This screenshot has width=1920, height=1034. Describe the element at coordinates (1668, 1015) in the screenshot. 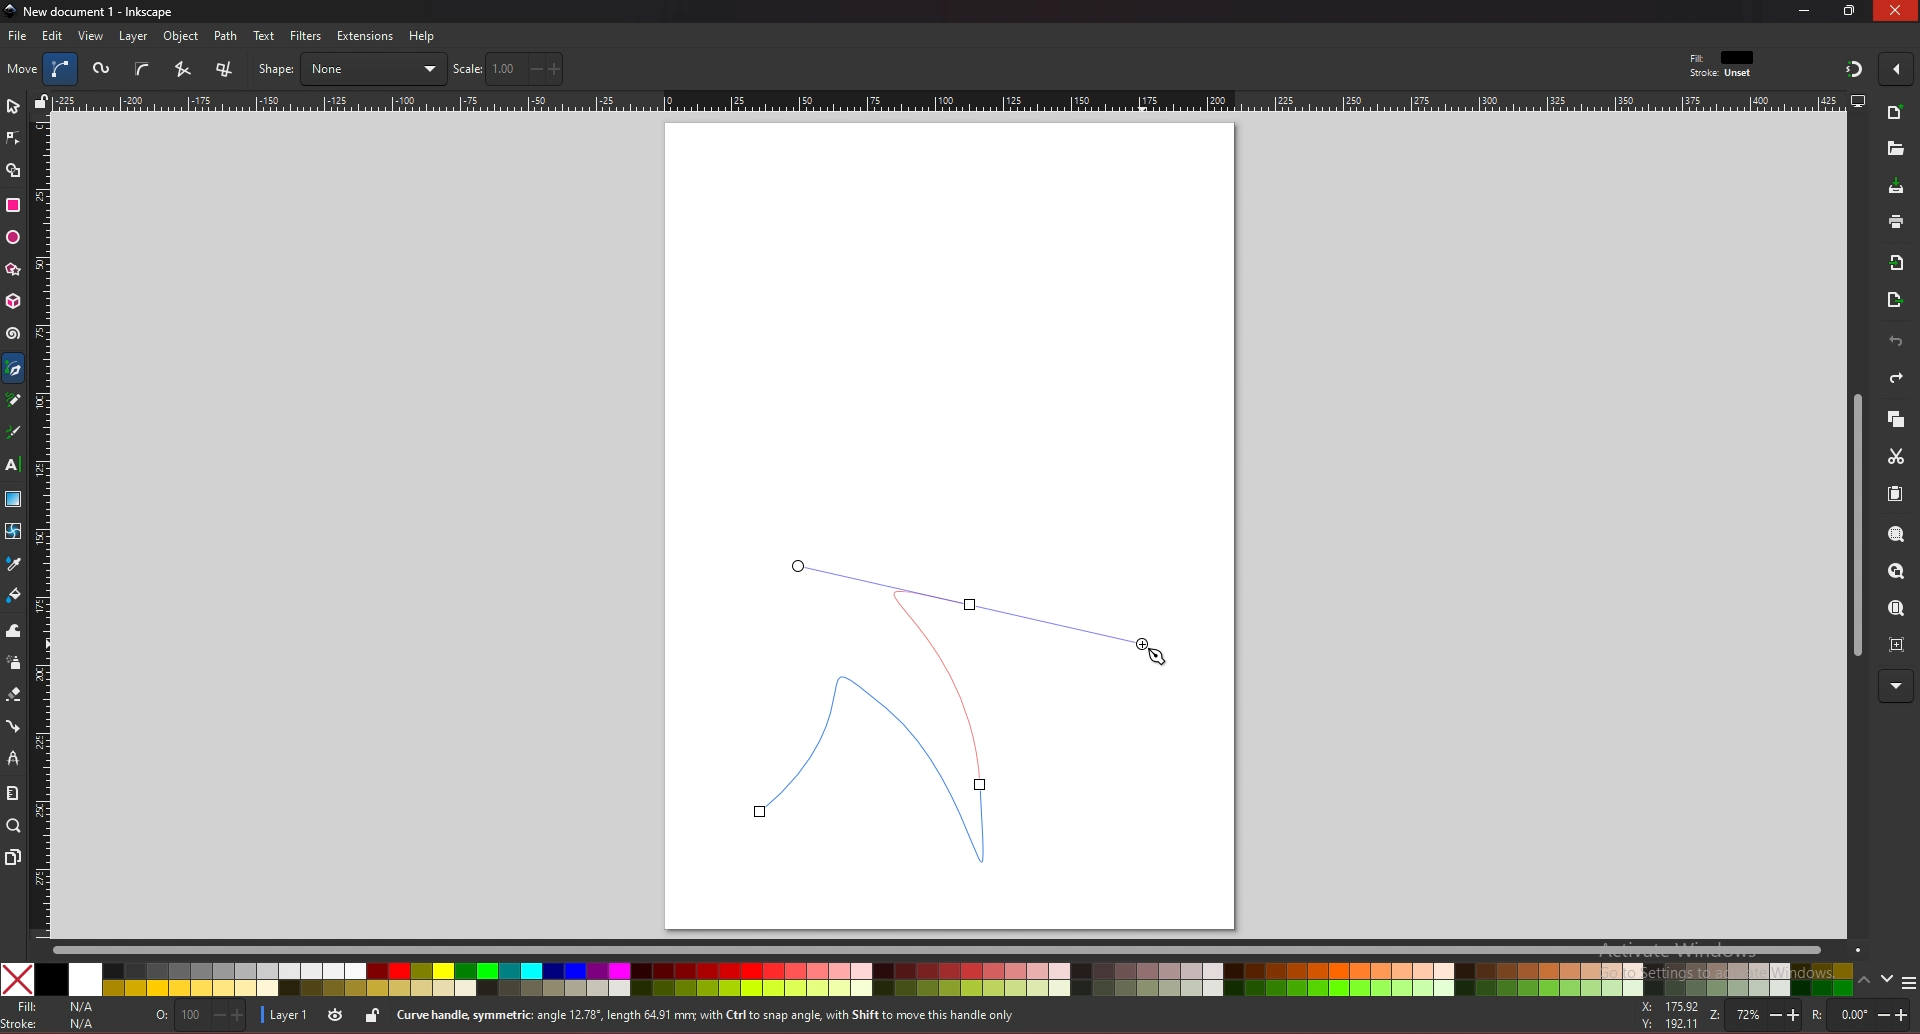

I see `x and y coordinates` at that location.